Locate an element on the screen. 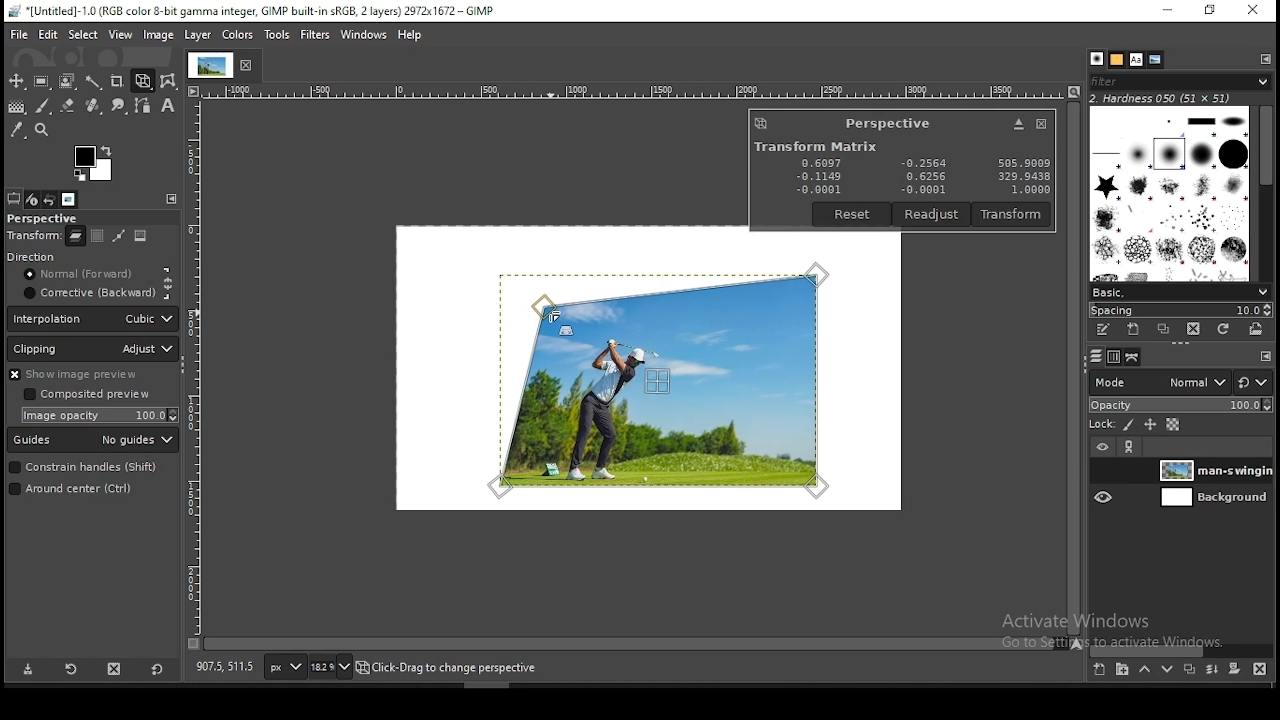 Image resolution: width=1280 pixels, height=720 pixels. unified transform tool is located at coordinates (144, 81).